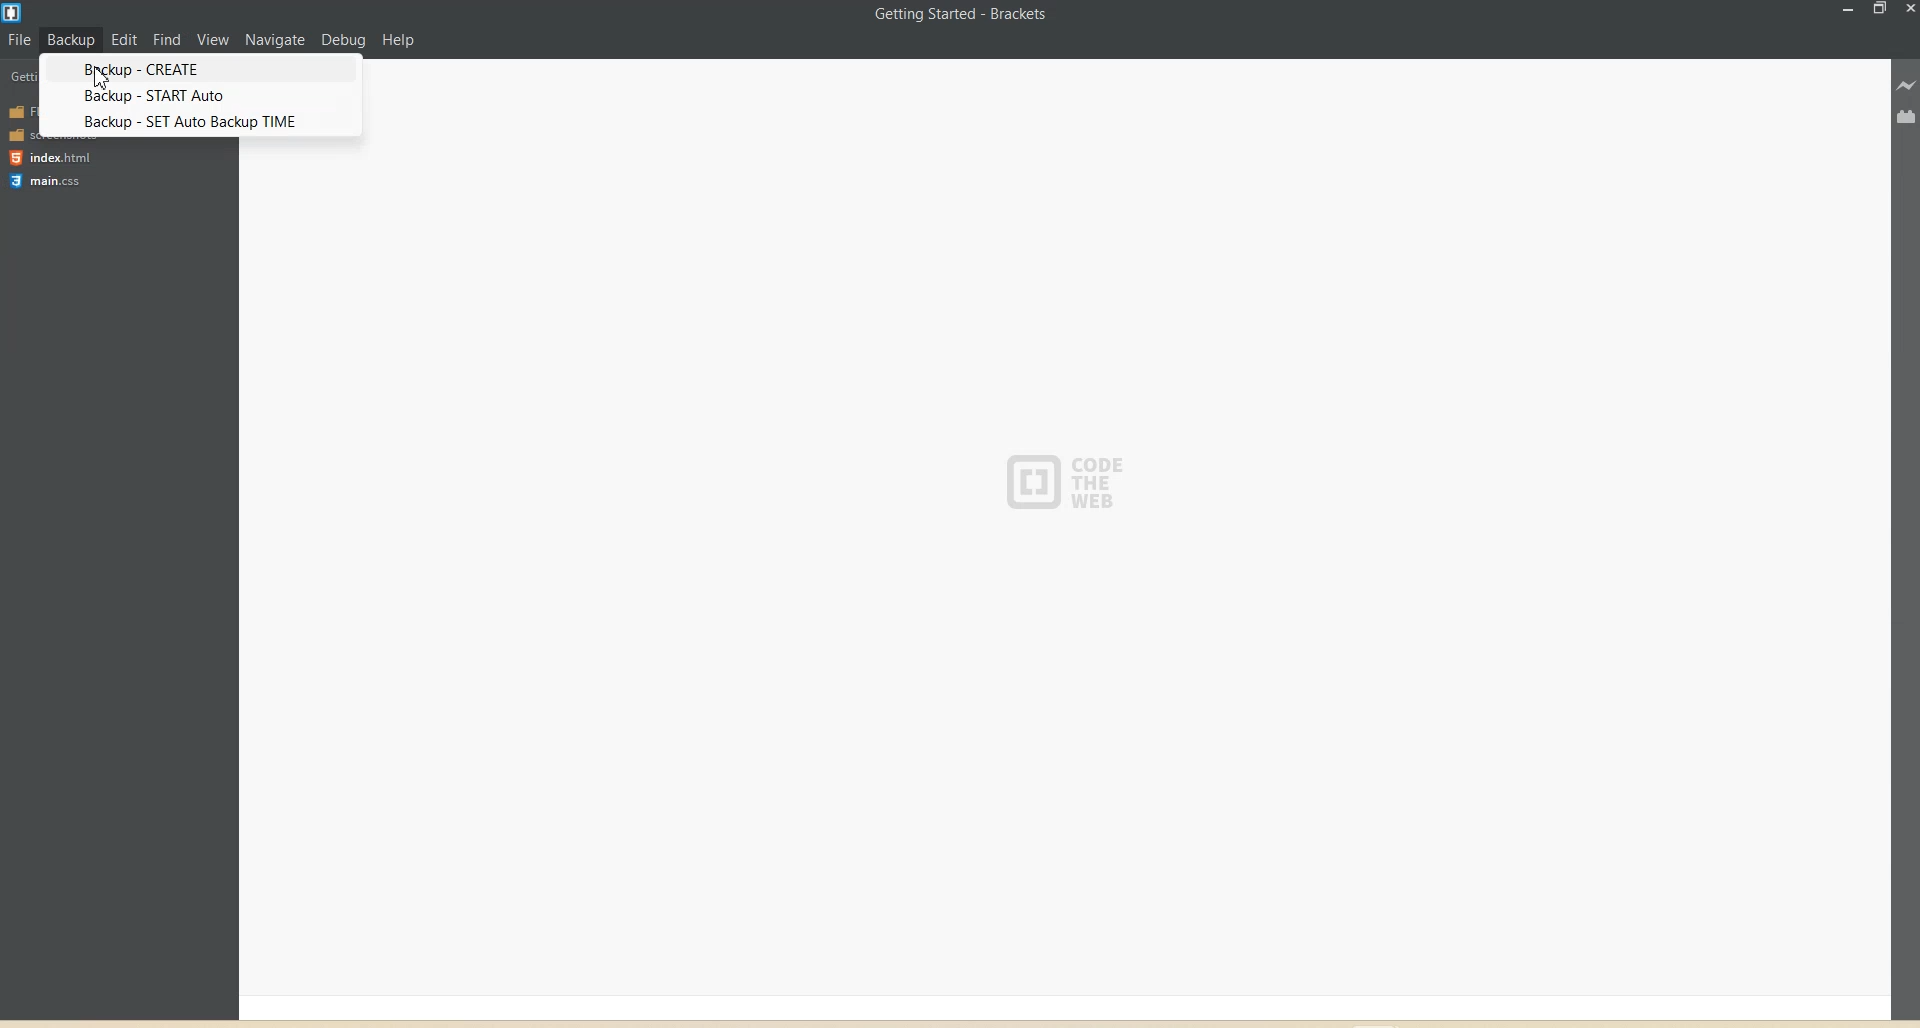 The image size is (1920, 1028). What do you see at coordinates (198, 69) in the screenshot?
I see `Backup CREATE` at bounding box center [198, 69].